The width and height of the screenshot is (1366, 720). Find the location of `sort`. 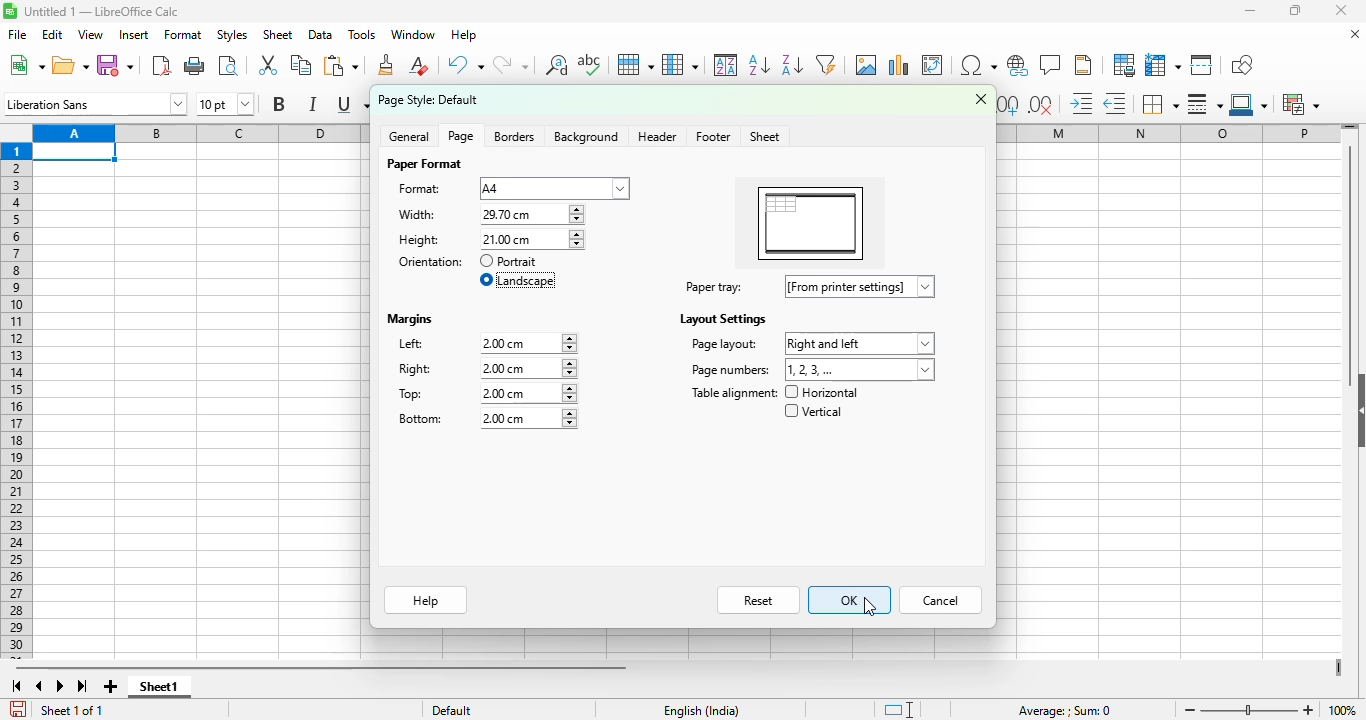

sort is located at coordinates (726, 64).